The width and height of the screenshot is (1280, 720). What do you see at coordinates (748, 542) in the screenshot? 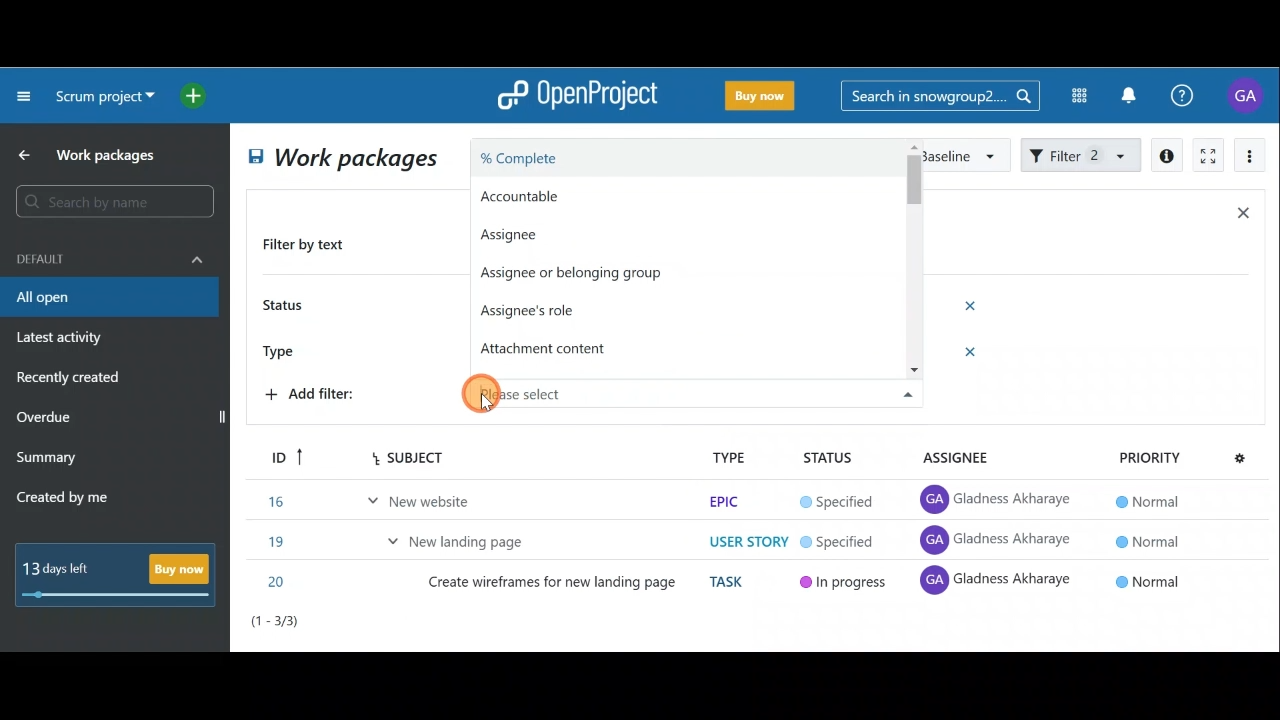
I see `user story` at bounding box center [748, 542].